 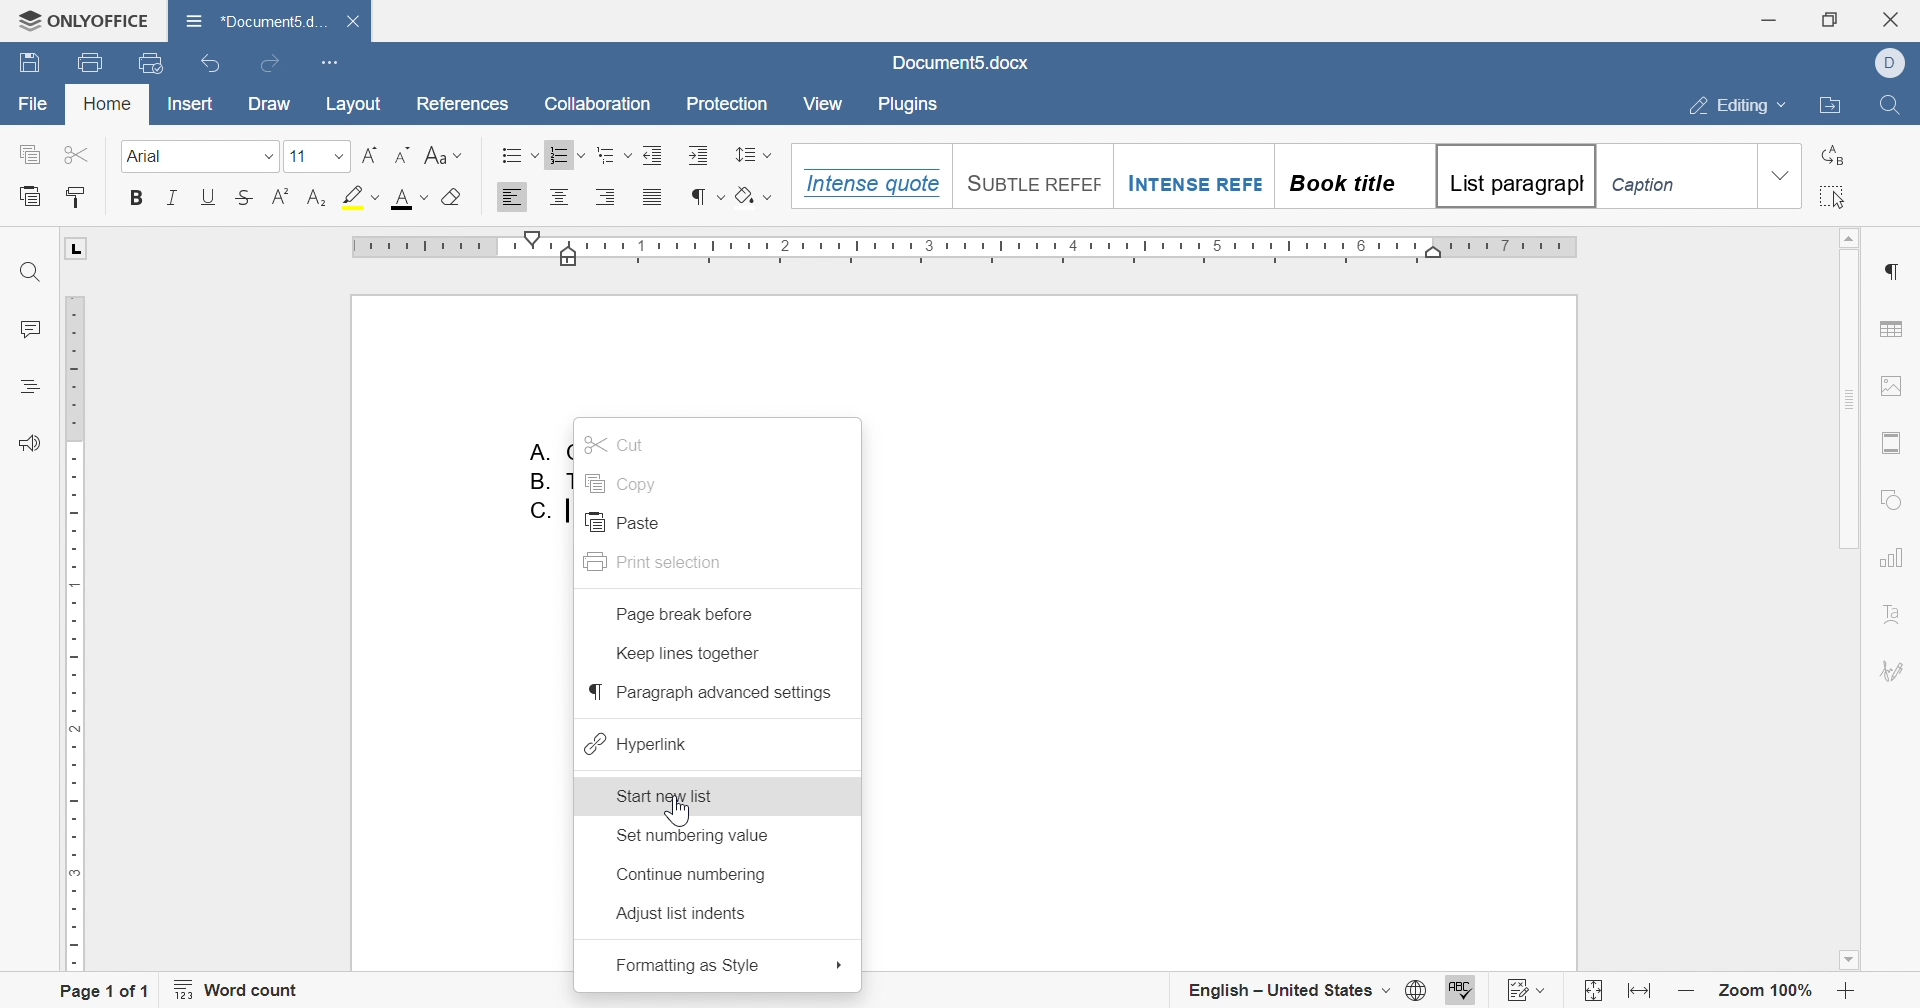 I want to click on Copy style, so click(x=78, y=196).